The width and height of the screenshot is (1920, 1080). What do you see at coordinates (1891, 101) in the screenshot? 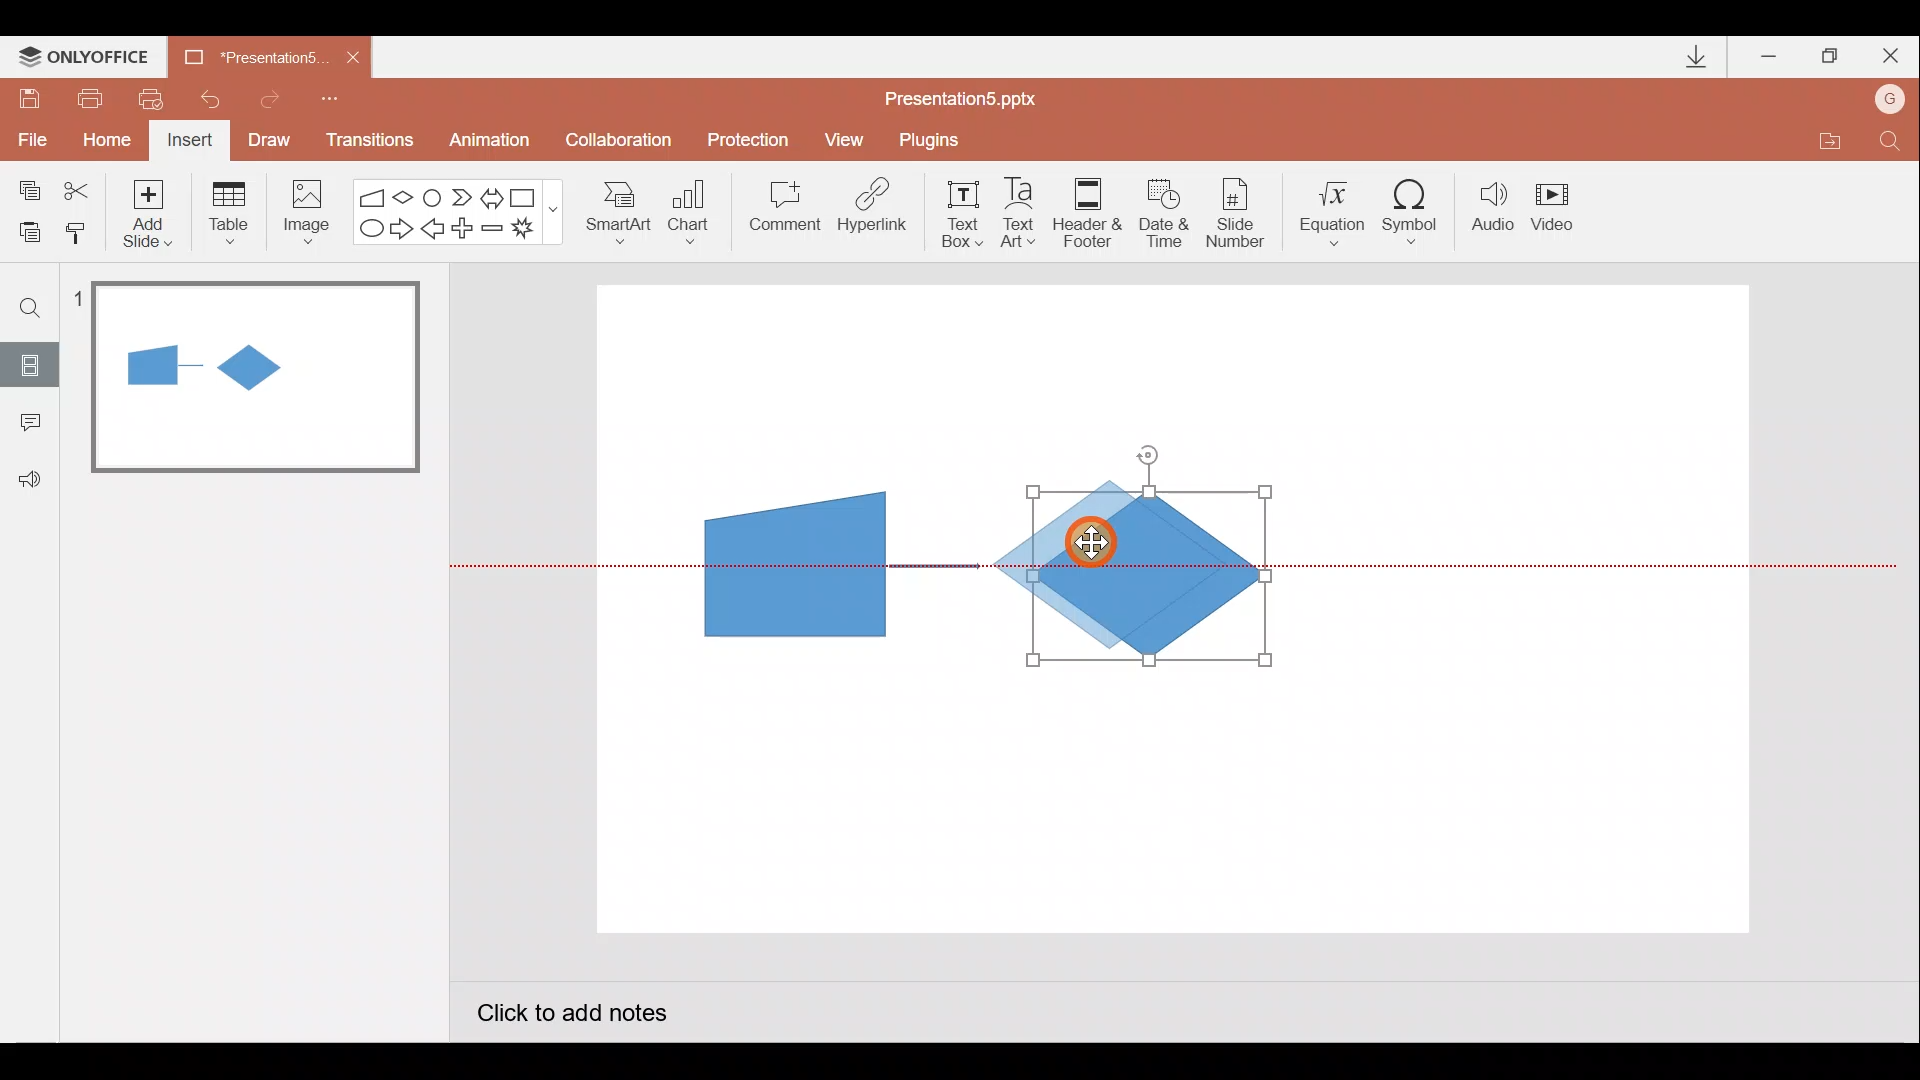
I see `Account name` at bounding box center [1891, 101].